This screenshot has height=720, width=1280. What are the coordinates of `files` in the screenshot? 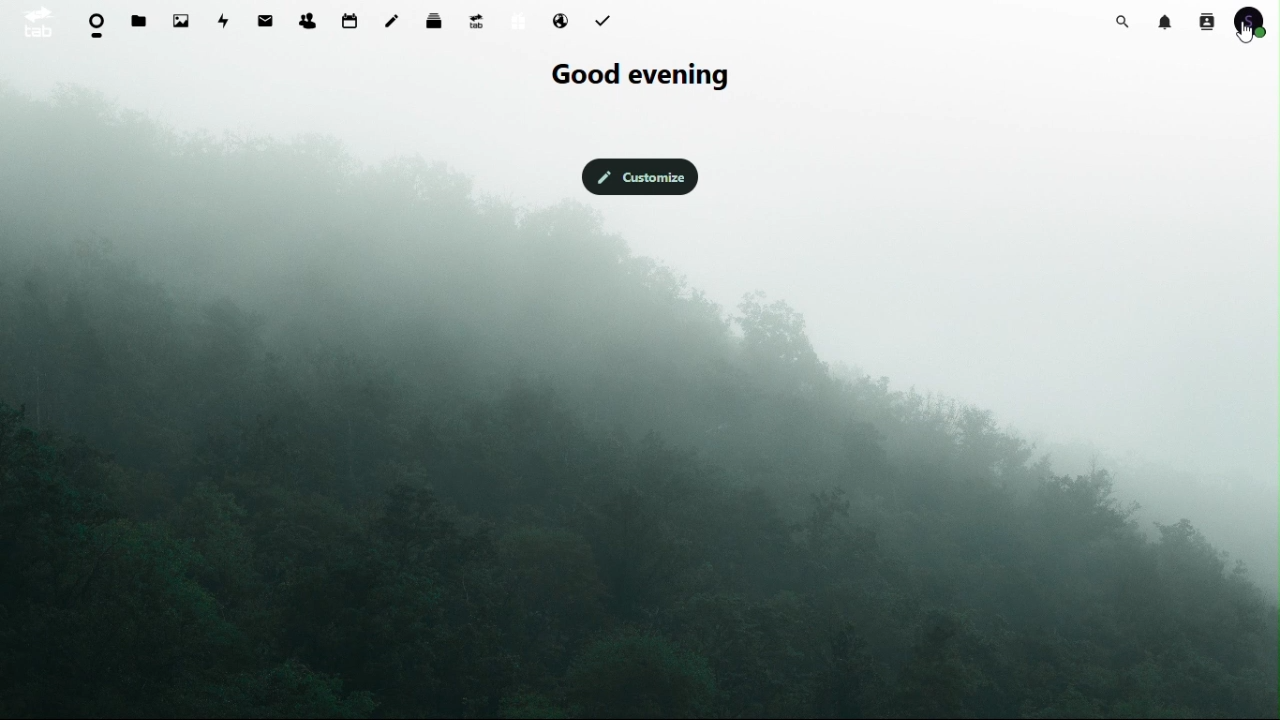 It's located at (140, 22).